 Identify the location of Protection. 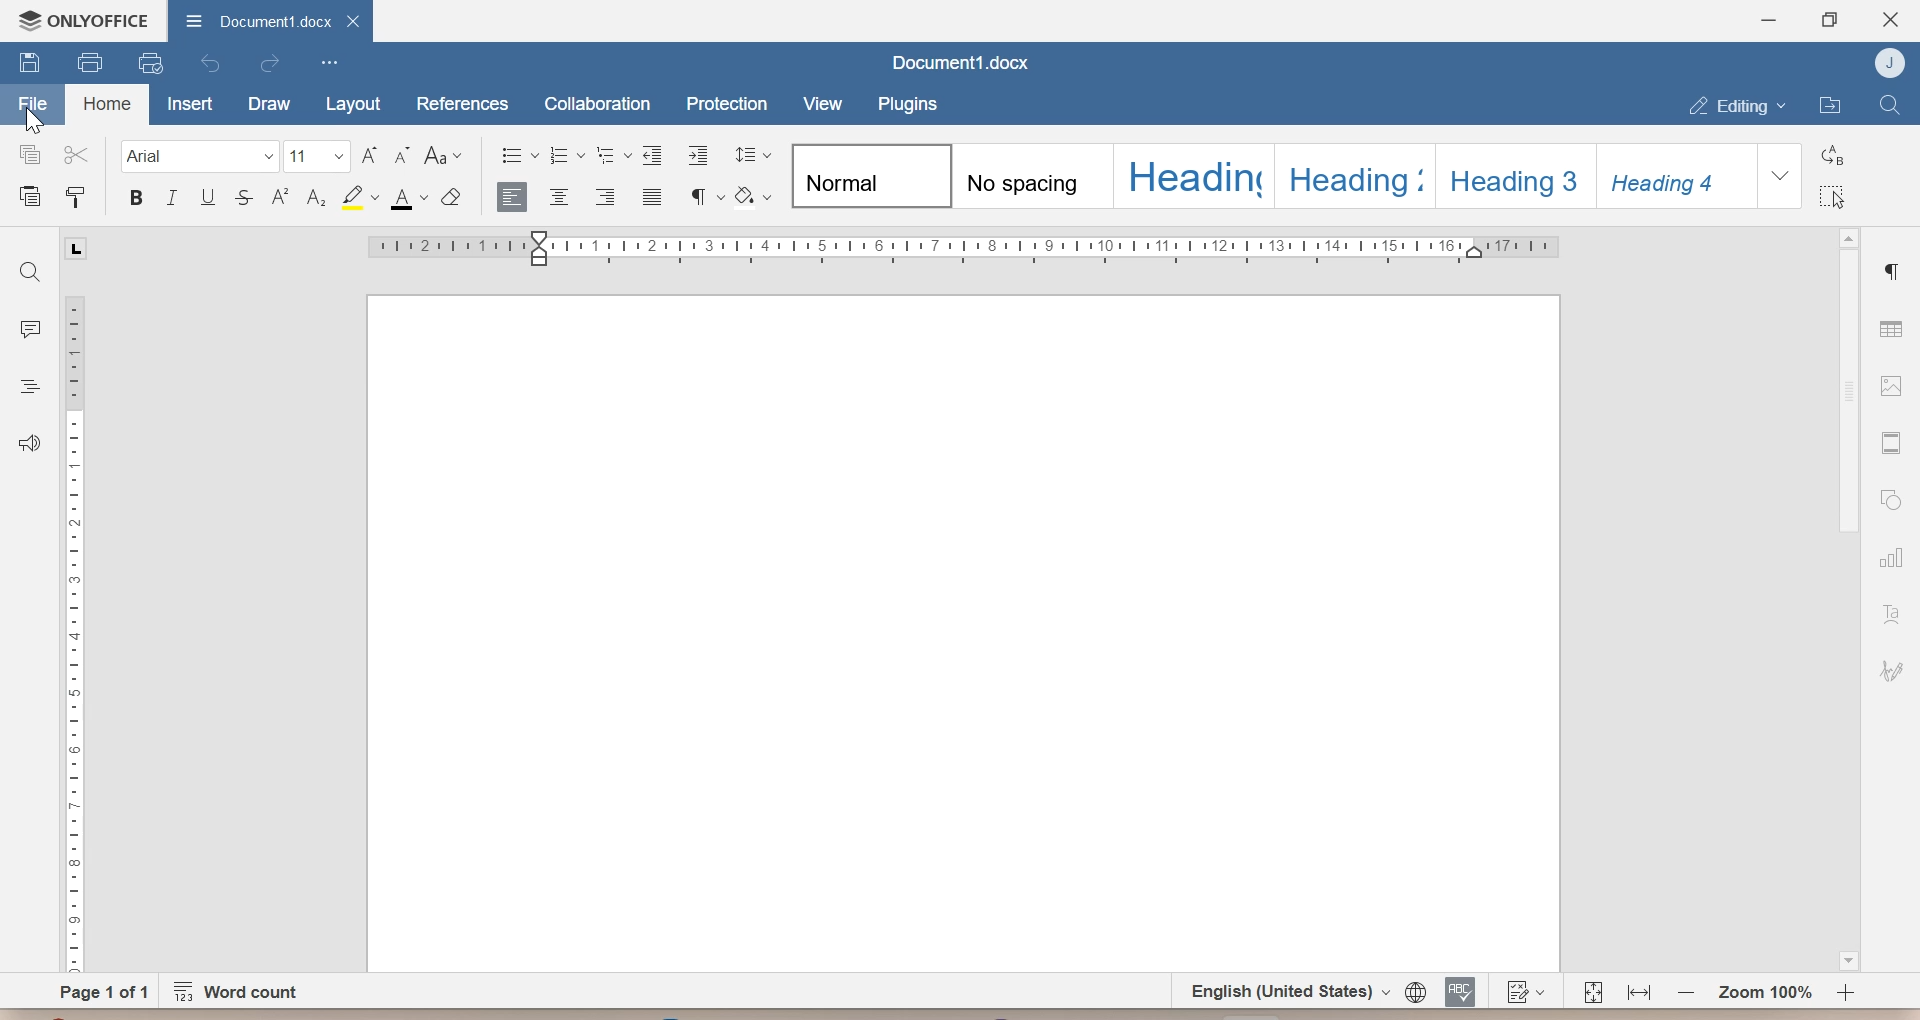
(726, 100).